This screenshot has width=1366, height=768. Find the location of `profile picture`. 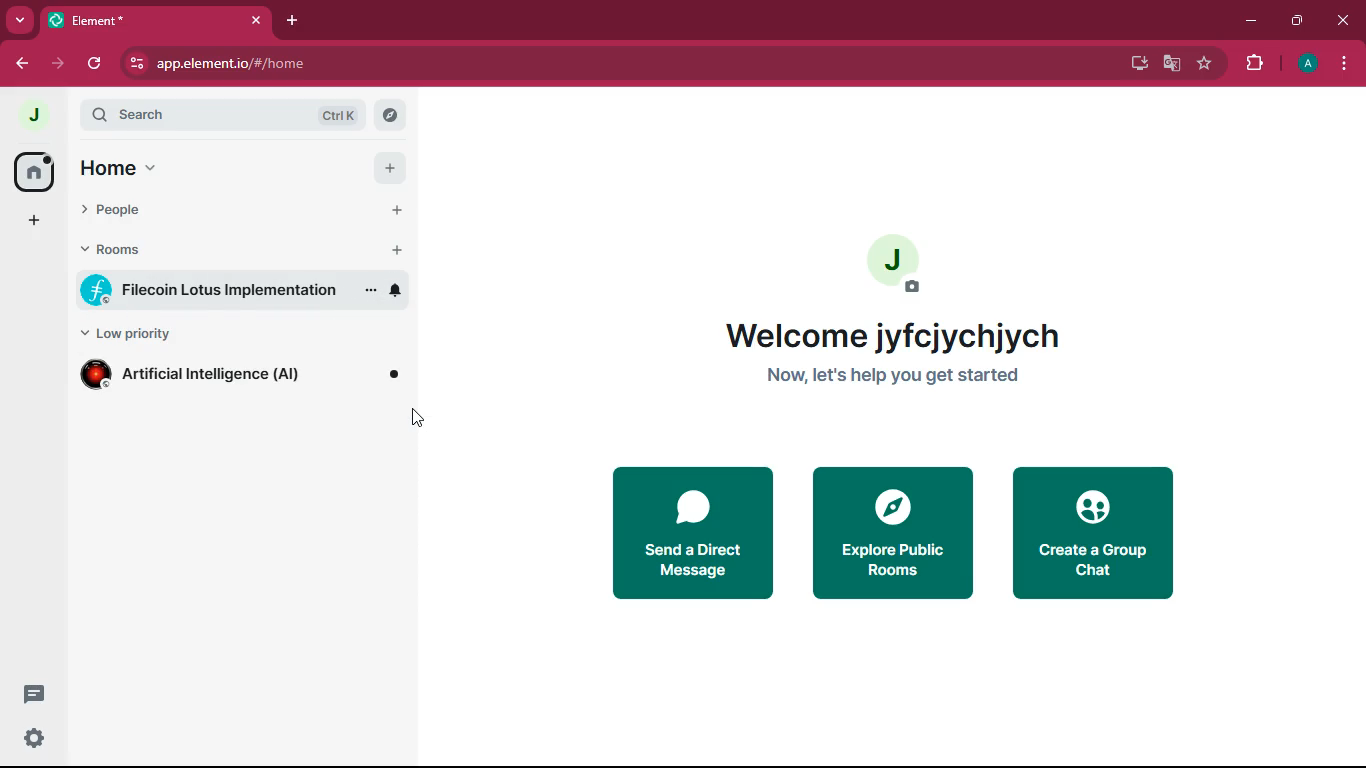

profile picture is located at coordinates (896, 262).